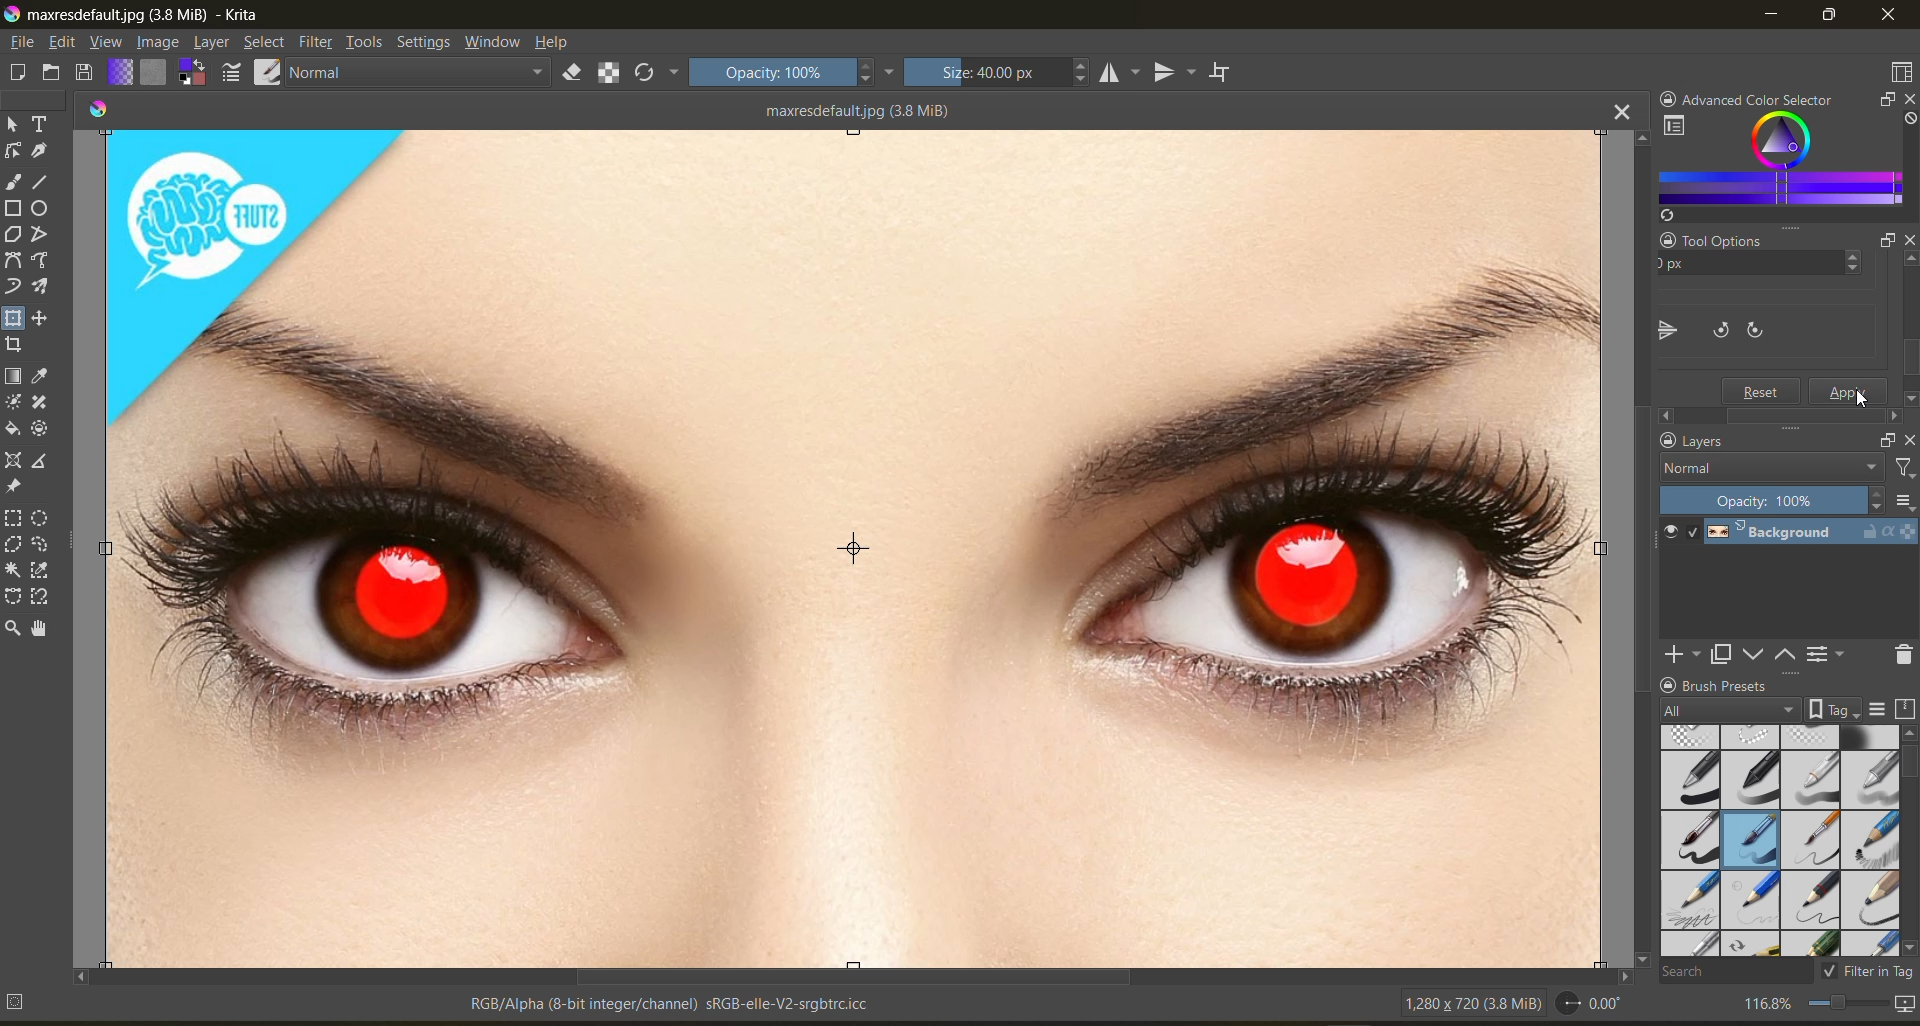 The width and height of the screenshot is (1920, 1026). What do you see at coordinates (1912, 334) in the screenshot?
I see `Scroll bar` at bounding box center [1912, 334].